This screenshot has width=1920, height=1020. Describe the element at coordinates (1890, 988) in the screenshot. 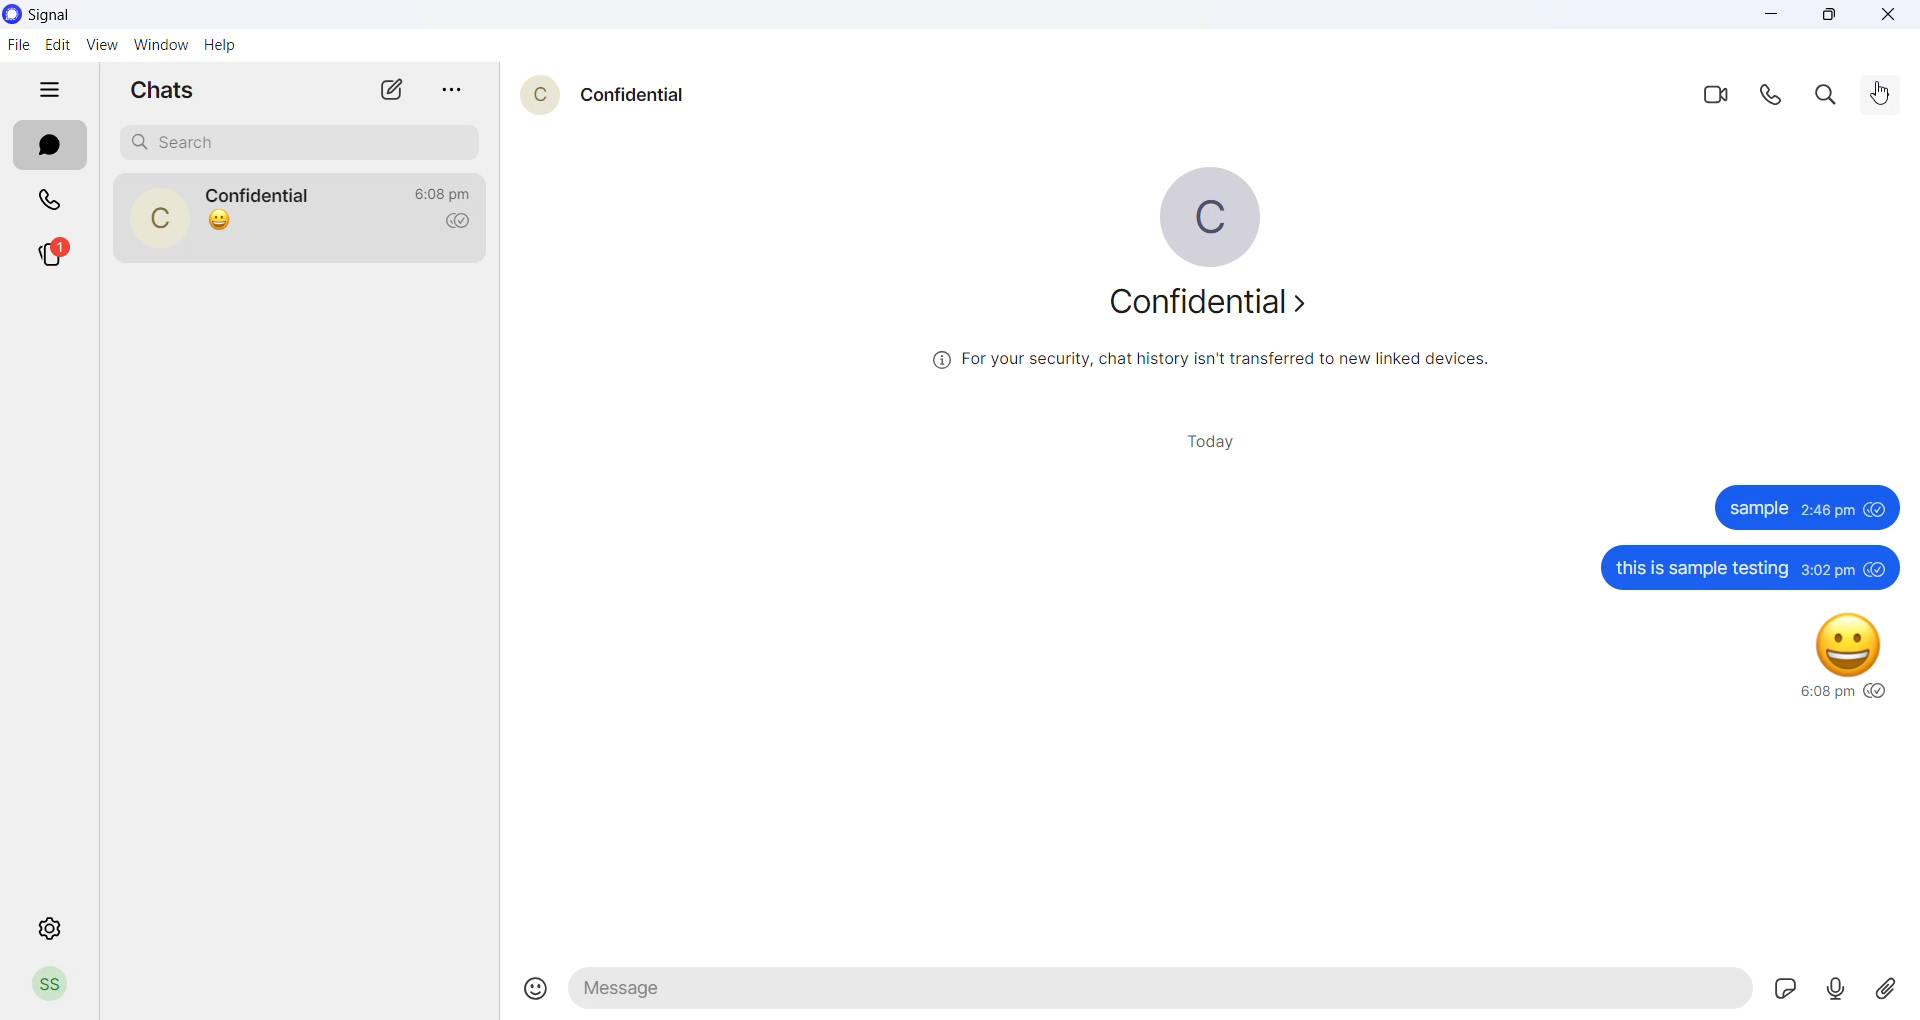

I see `share attachment` at that location.